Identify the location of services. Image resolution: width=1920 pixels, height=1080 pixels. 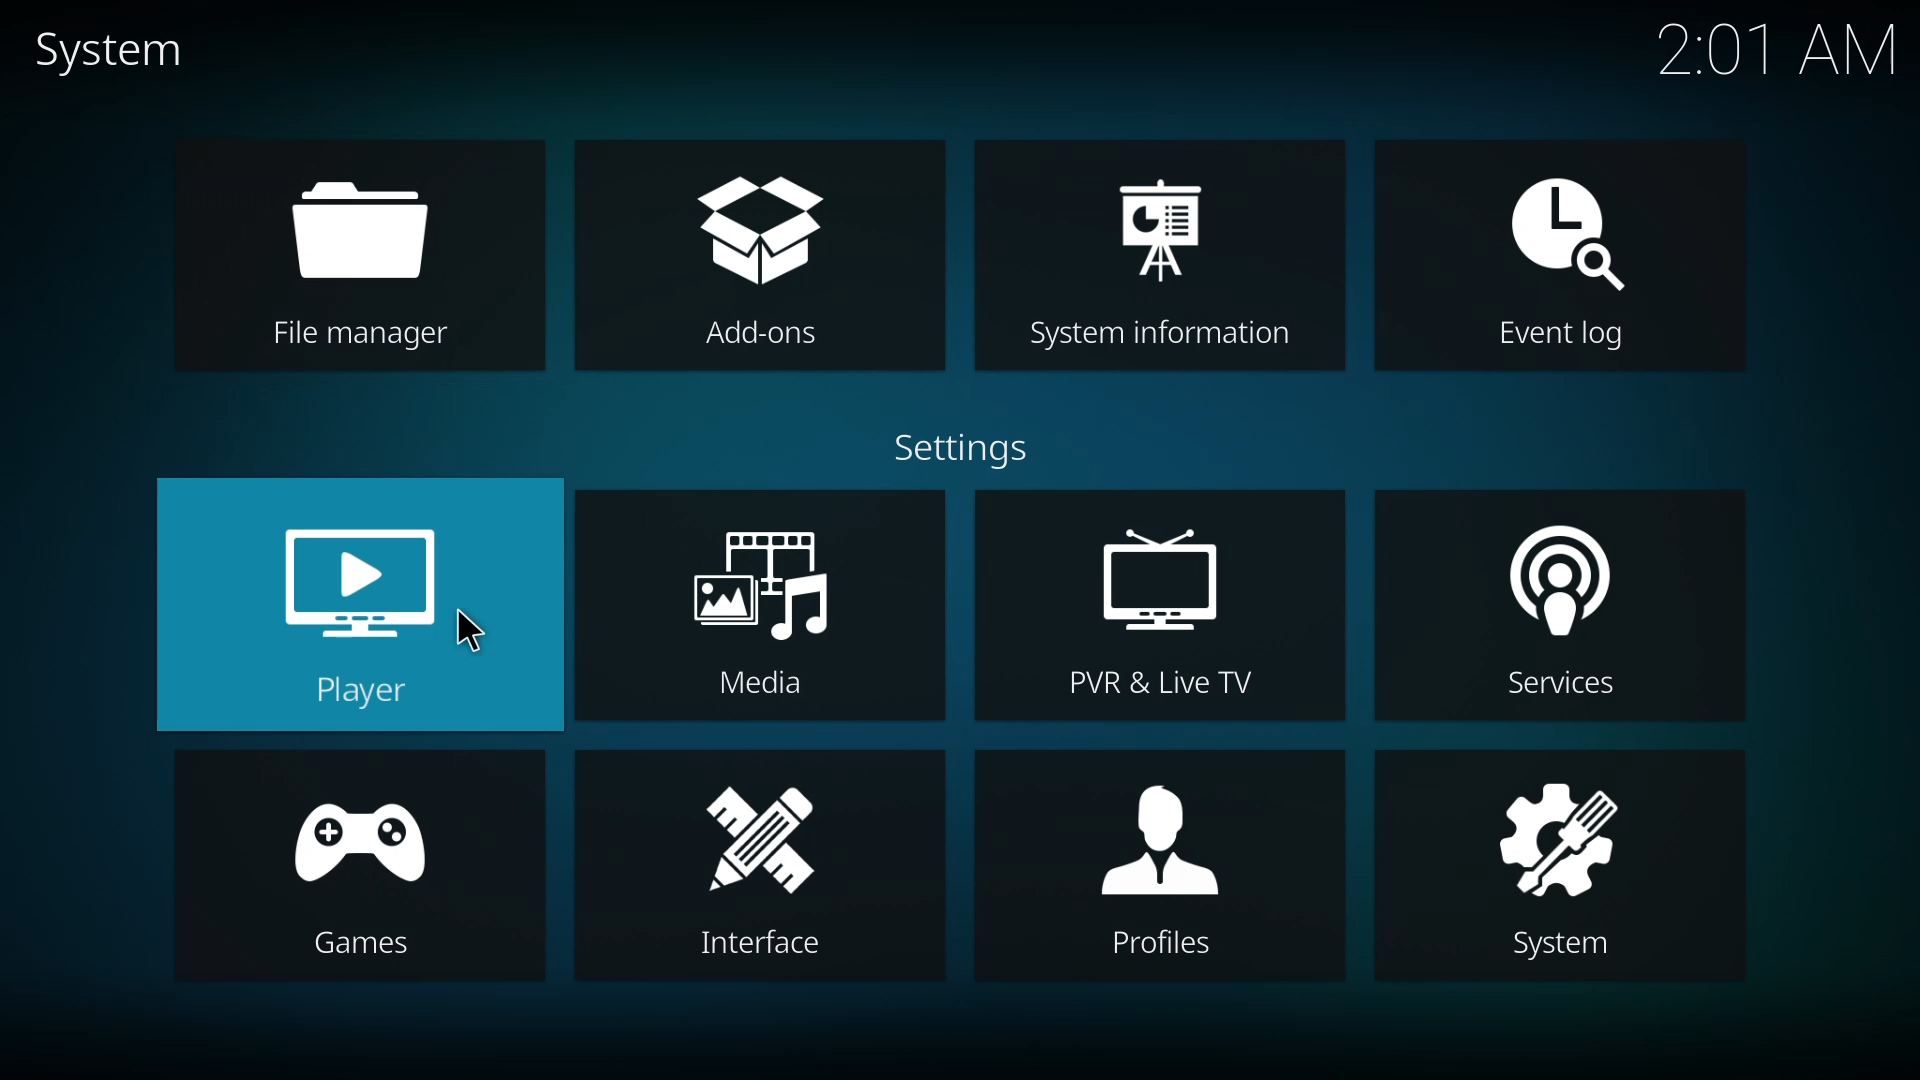
(1551, 606).